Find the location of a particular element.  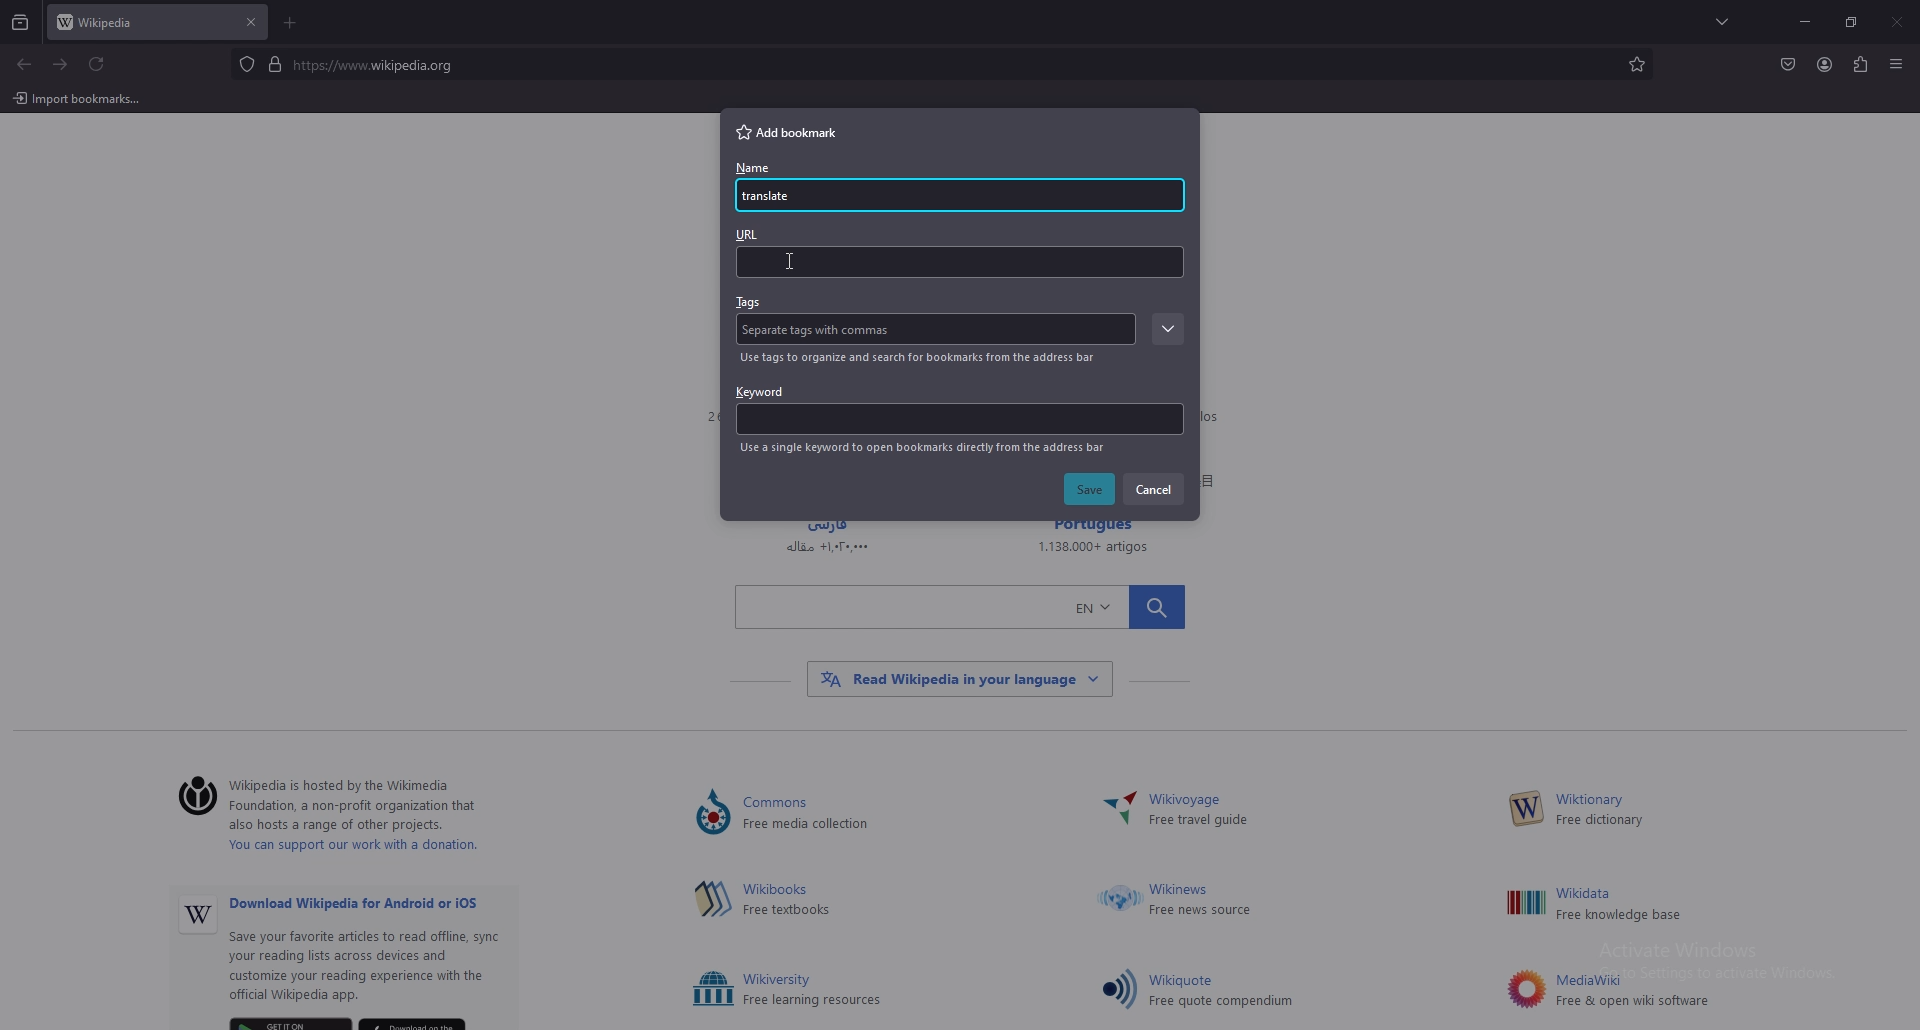

 is located at coordinates (1898, 24).